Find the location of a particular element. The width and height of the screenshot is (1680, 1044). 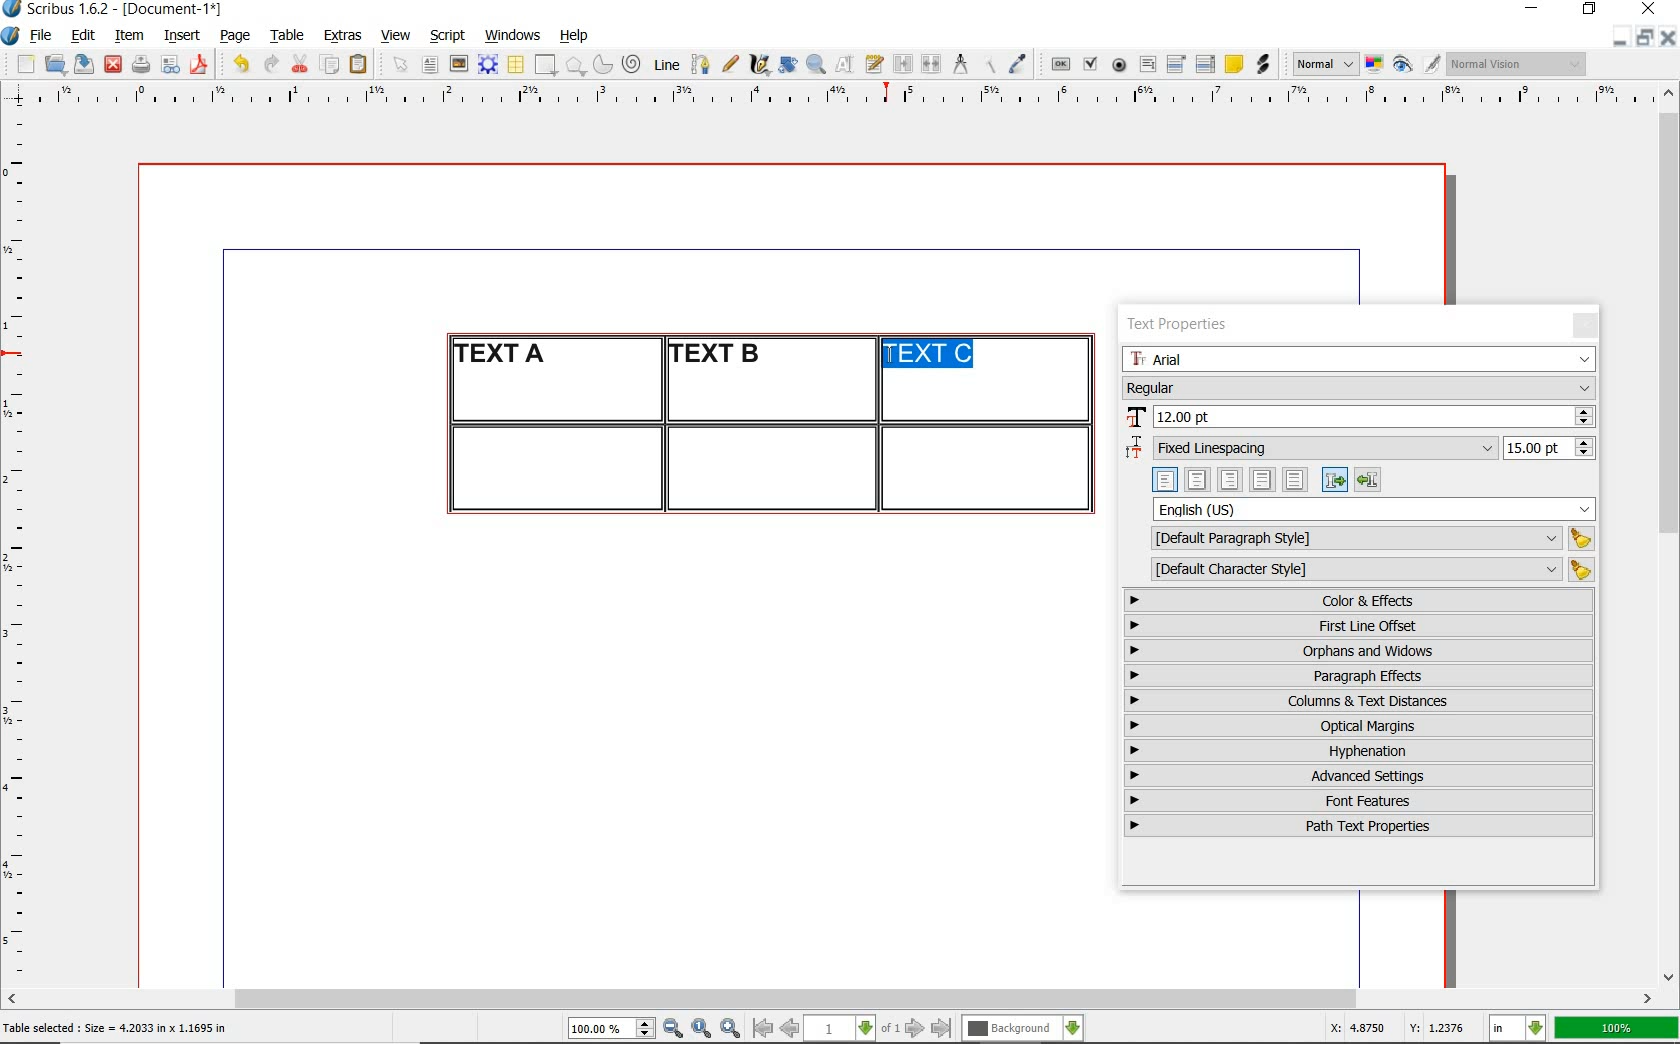

cut is located at coordinates (300, 63).